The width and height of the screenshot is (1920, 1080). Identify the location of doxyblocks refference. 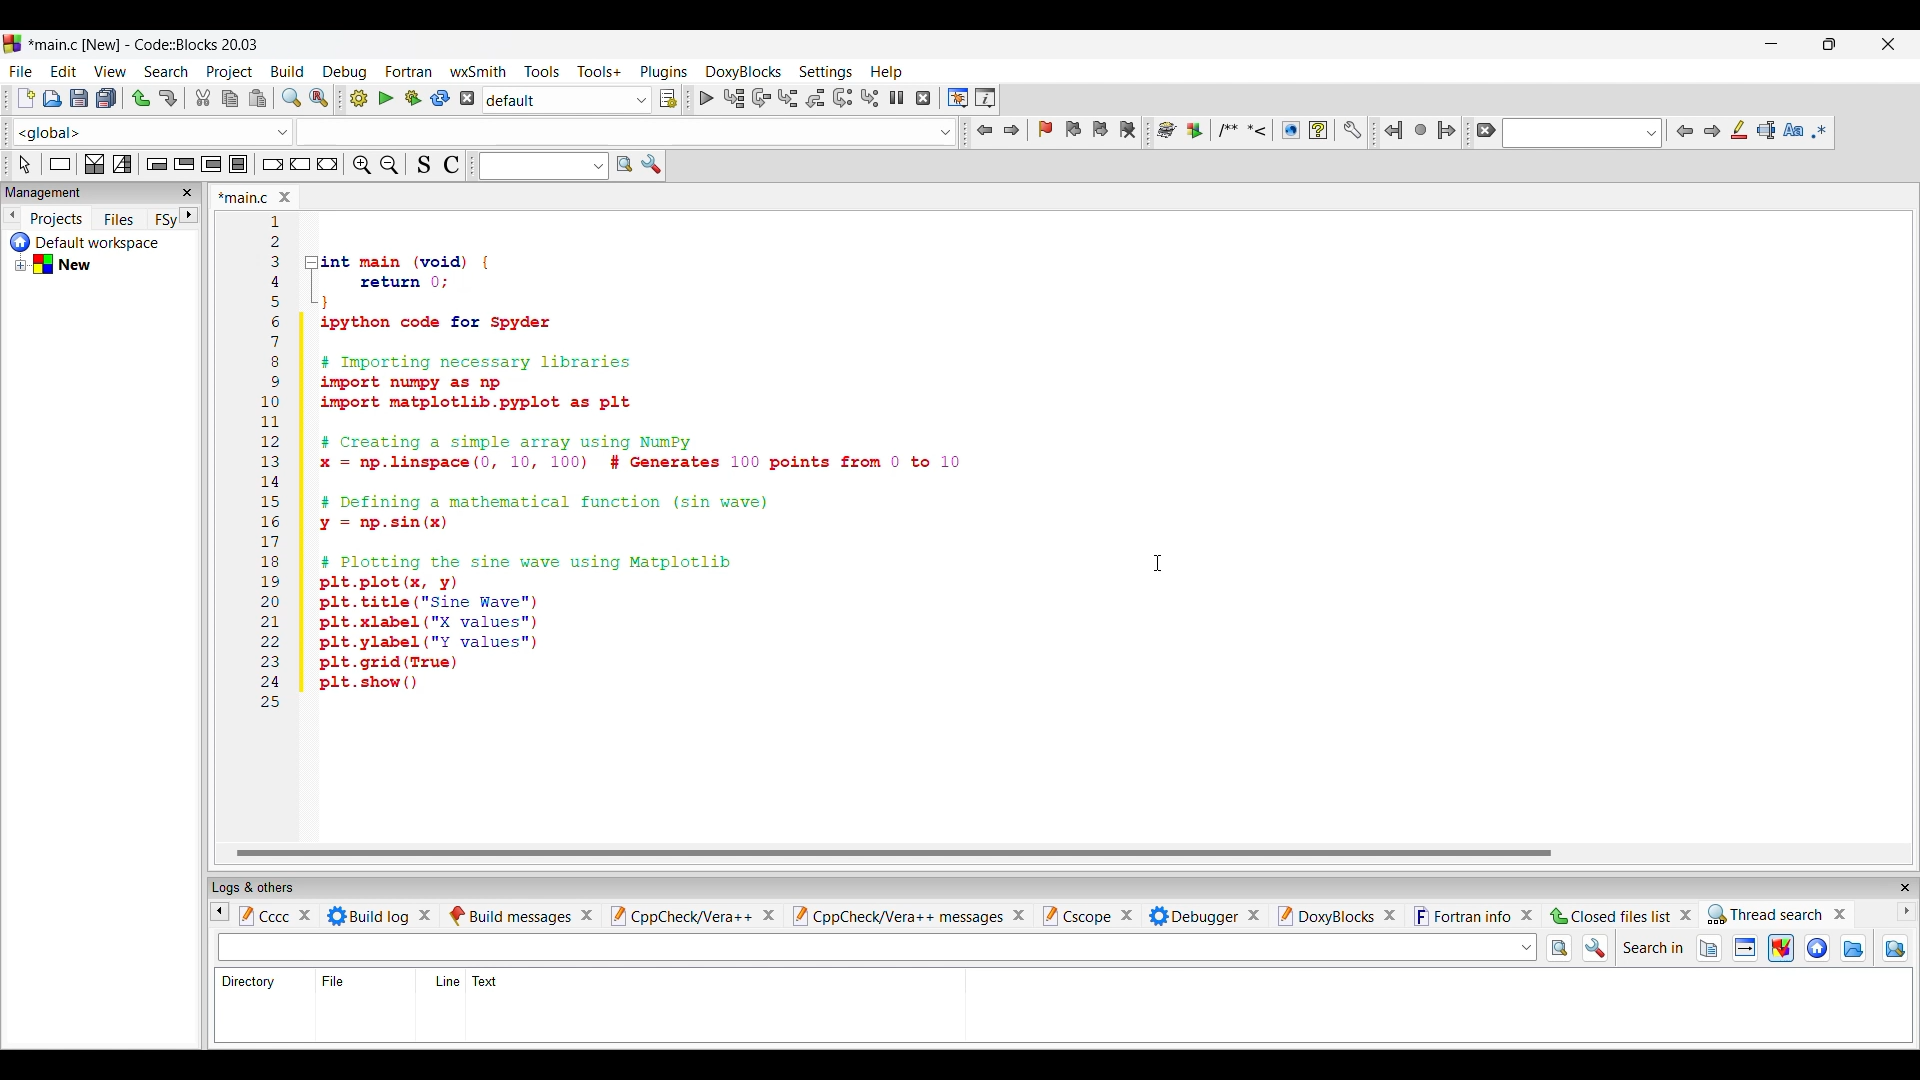
(1265, 130).